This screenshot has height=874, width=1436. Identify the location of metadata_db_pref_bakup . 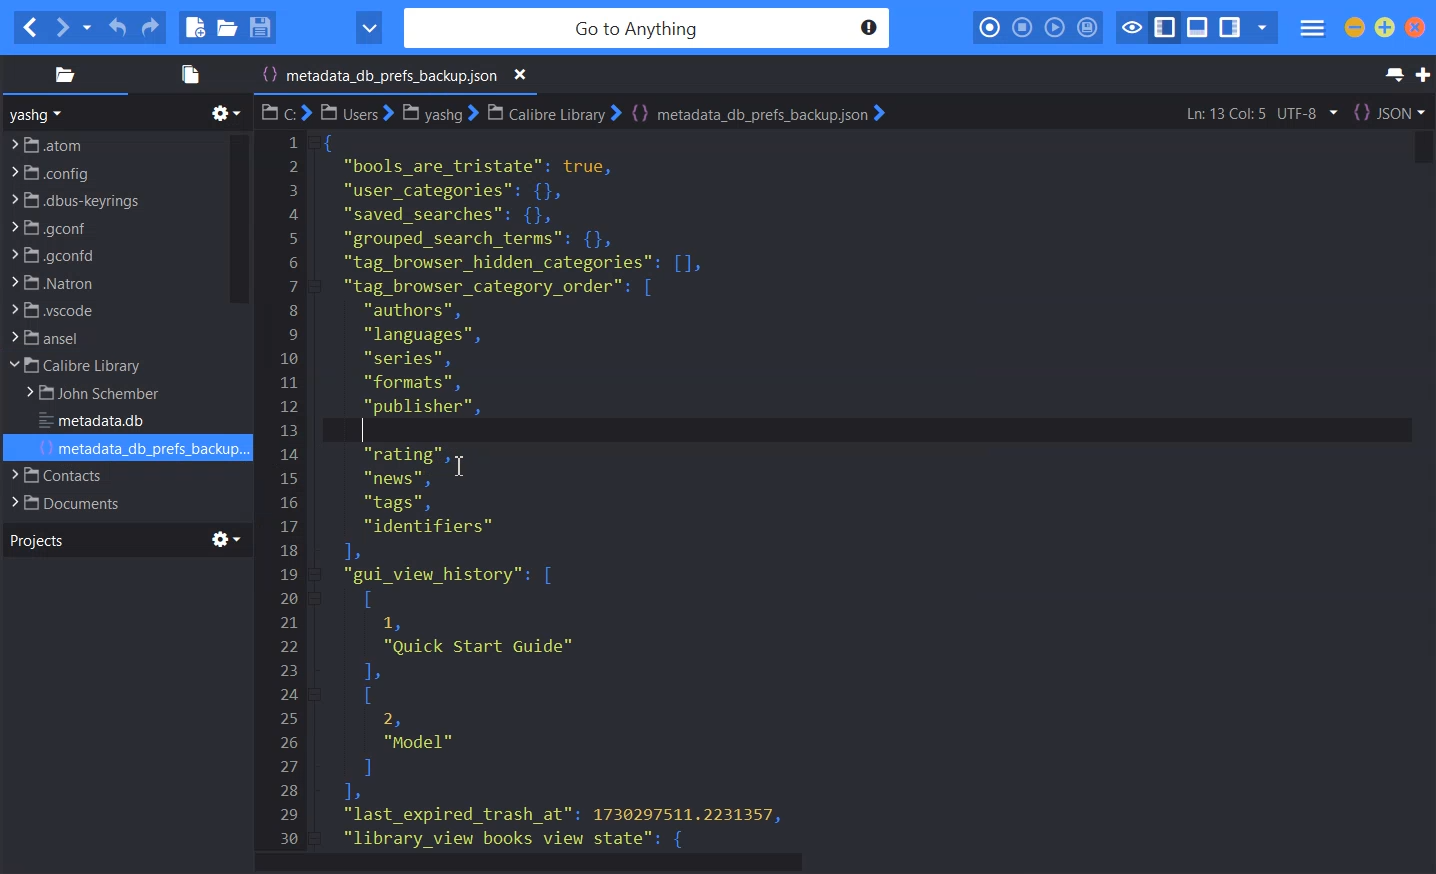
(582, 488).